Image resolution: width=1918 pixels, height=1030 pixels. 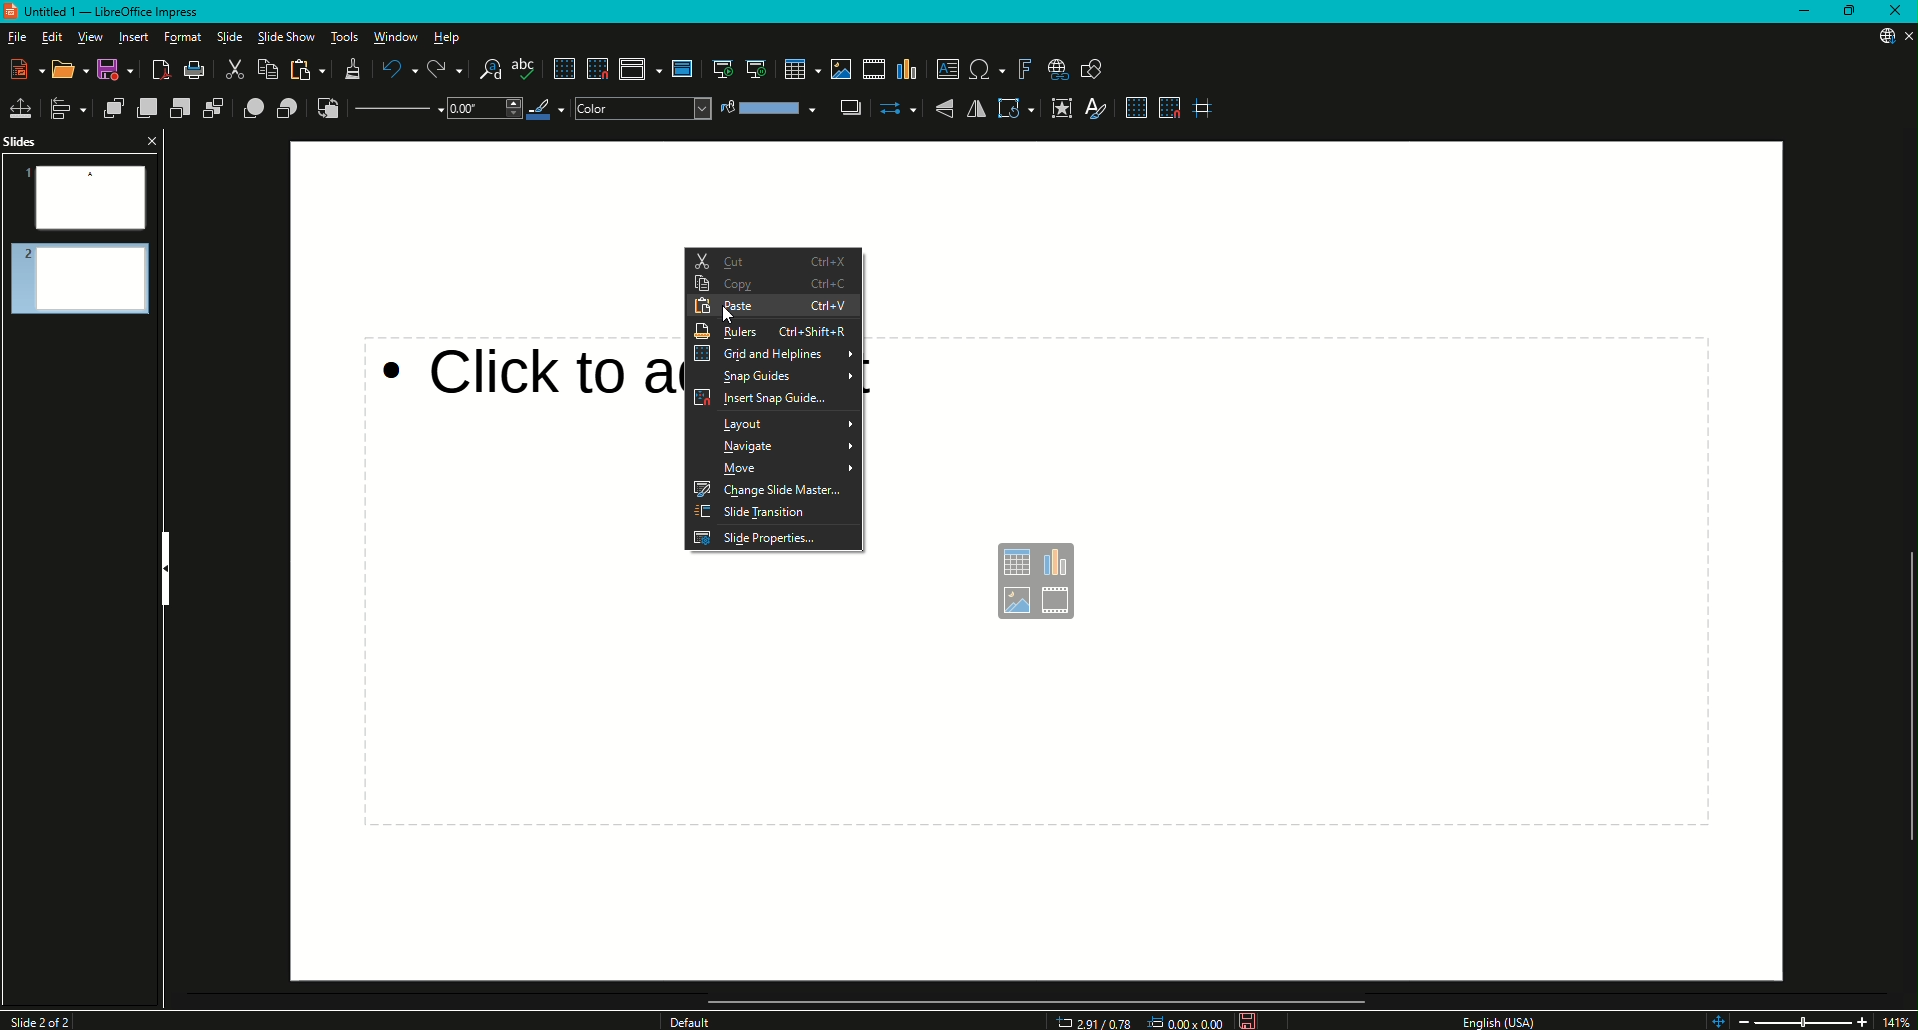 I want to click on Updates Available, so click(x=1878, y=36).